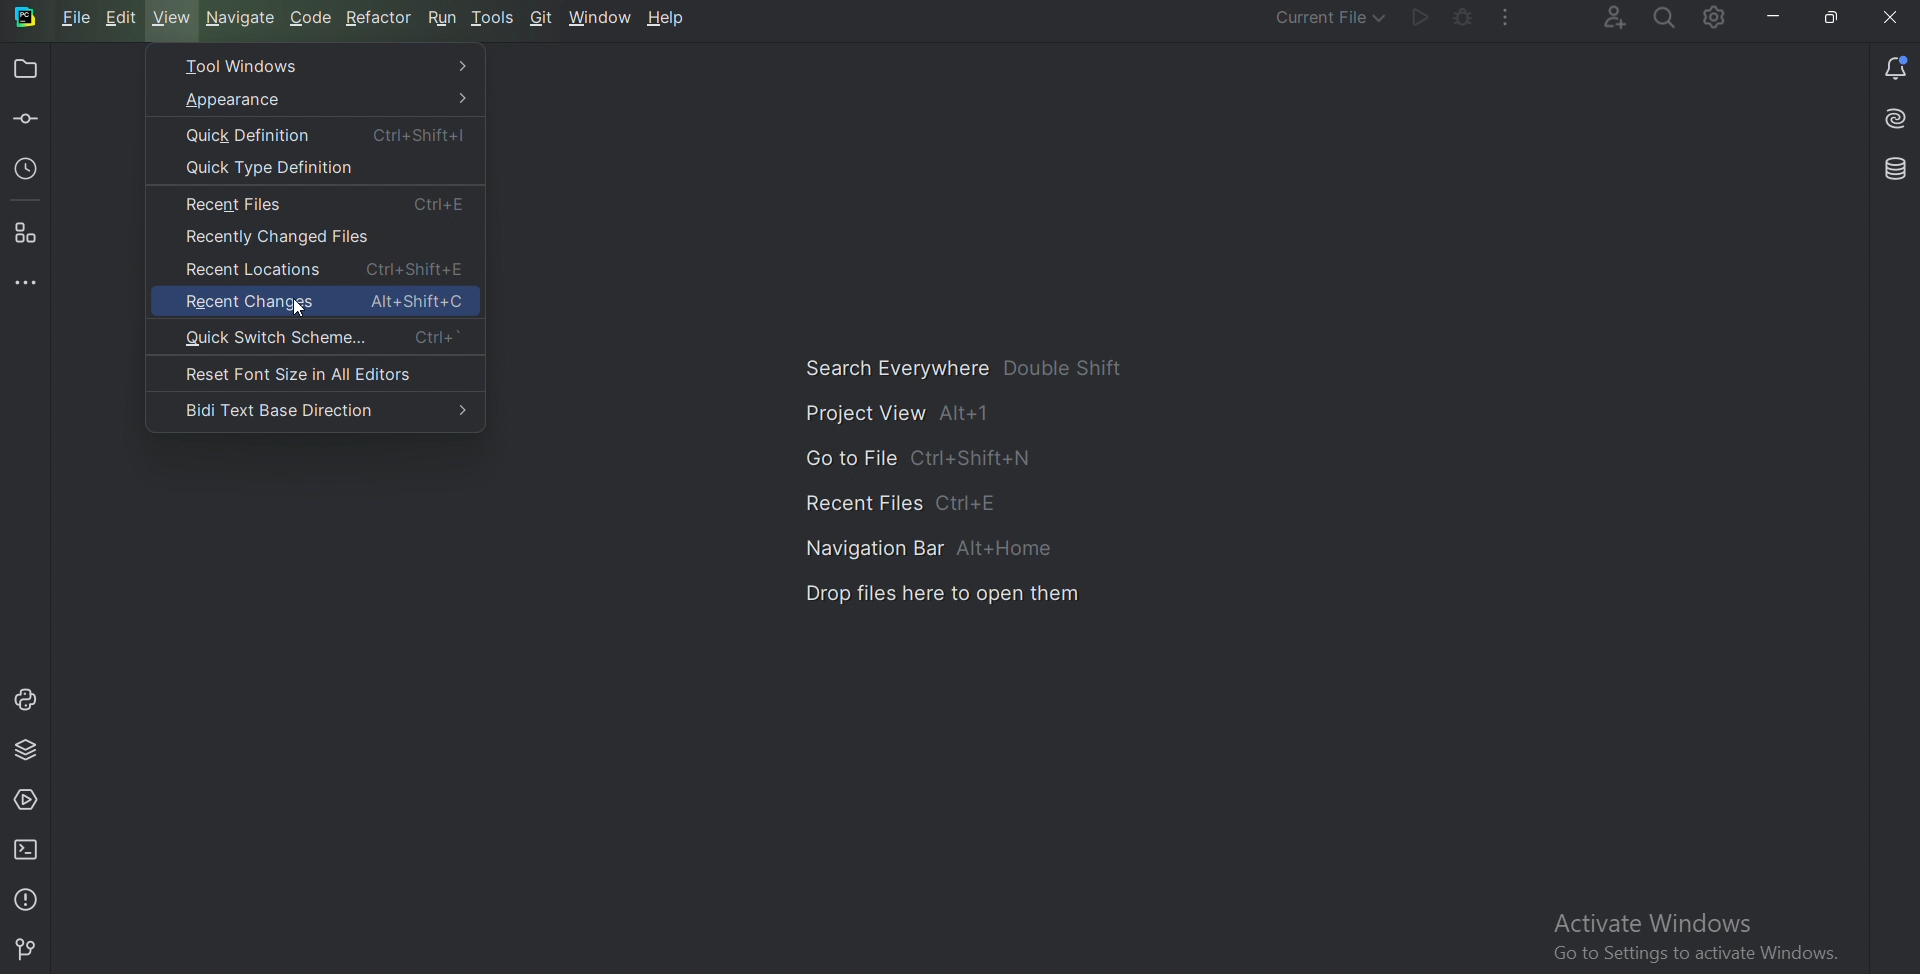 This screenshot has width=1920, height=974. What do you see at coordinates (314, 134) in the screenshot?
I see `Quick definition` at bounding box center [314, 134].